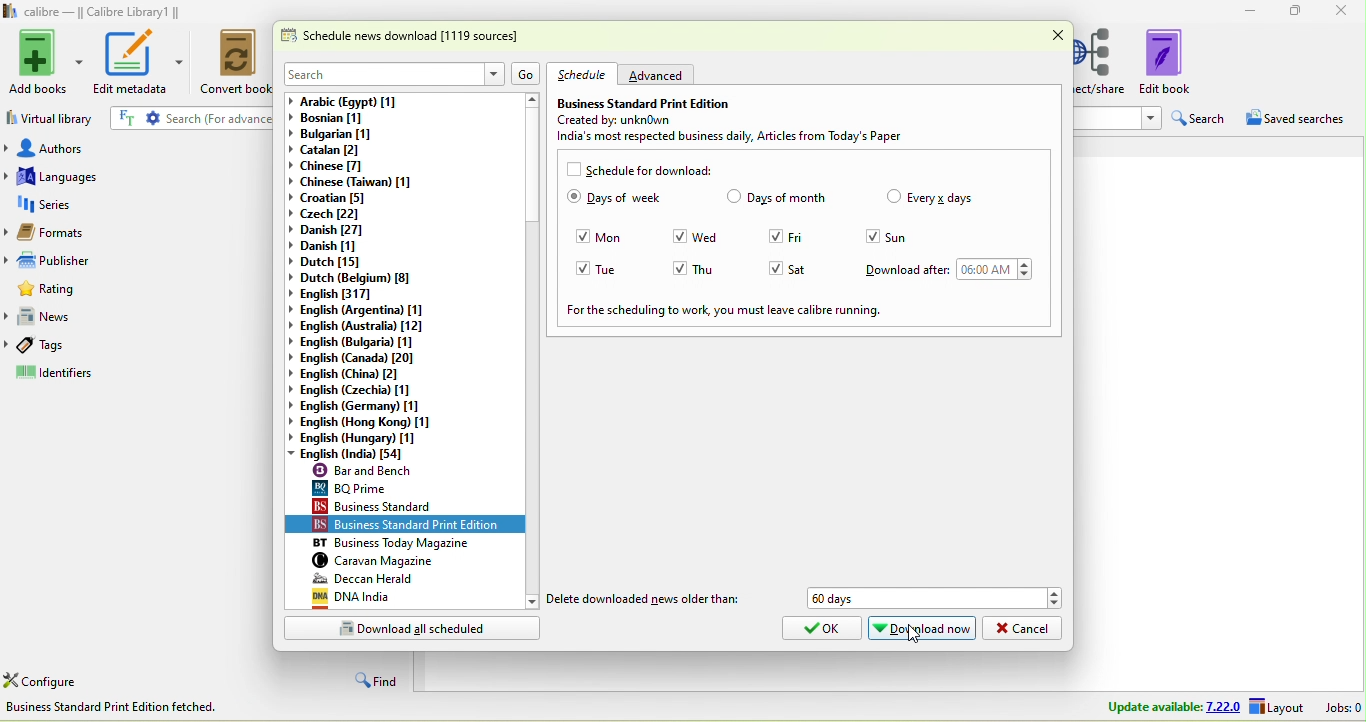  Describe the element at coordinates (337, 230) in the screenshot. I see `danish[27]` at that location.